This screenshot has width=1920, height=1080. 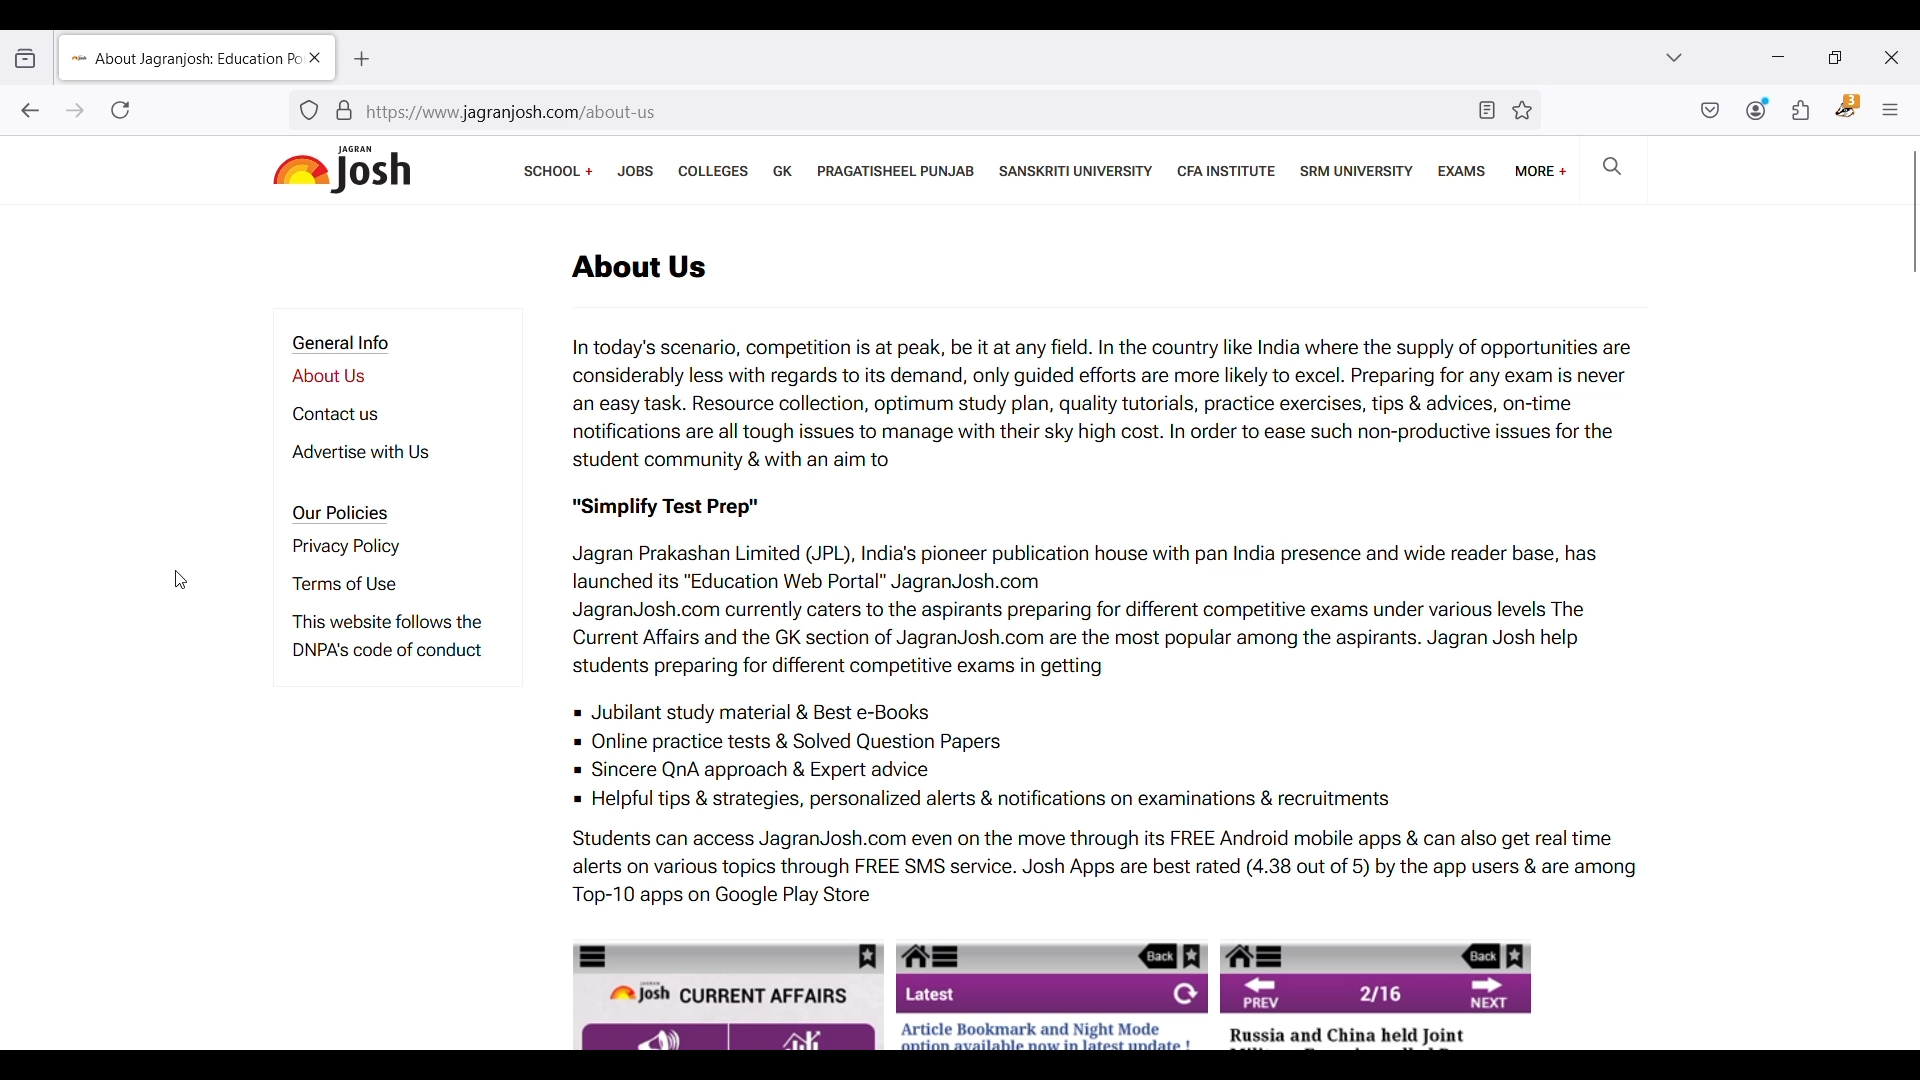 What do you see at coordinates (387, 455) in the screenshot?
I see `Advertise with us page` at bounding box center [387, 455].